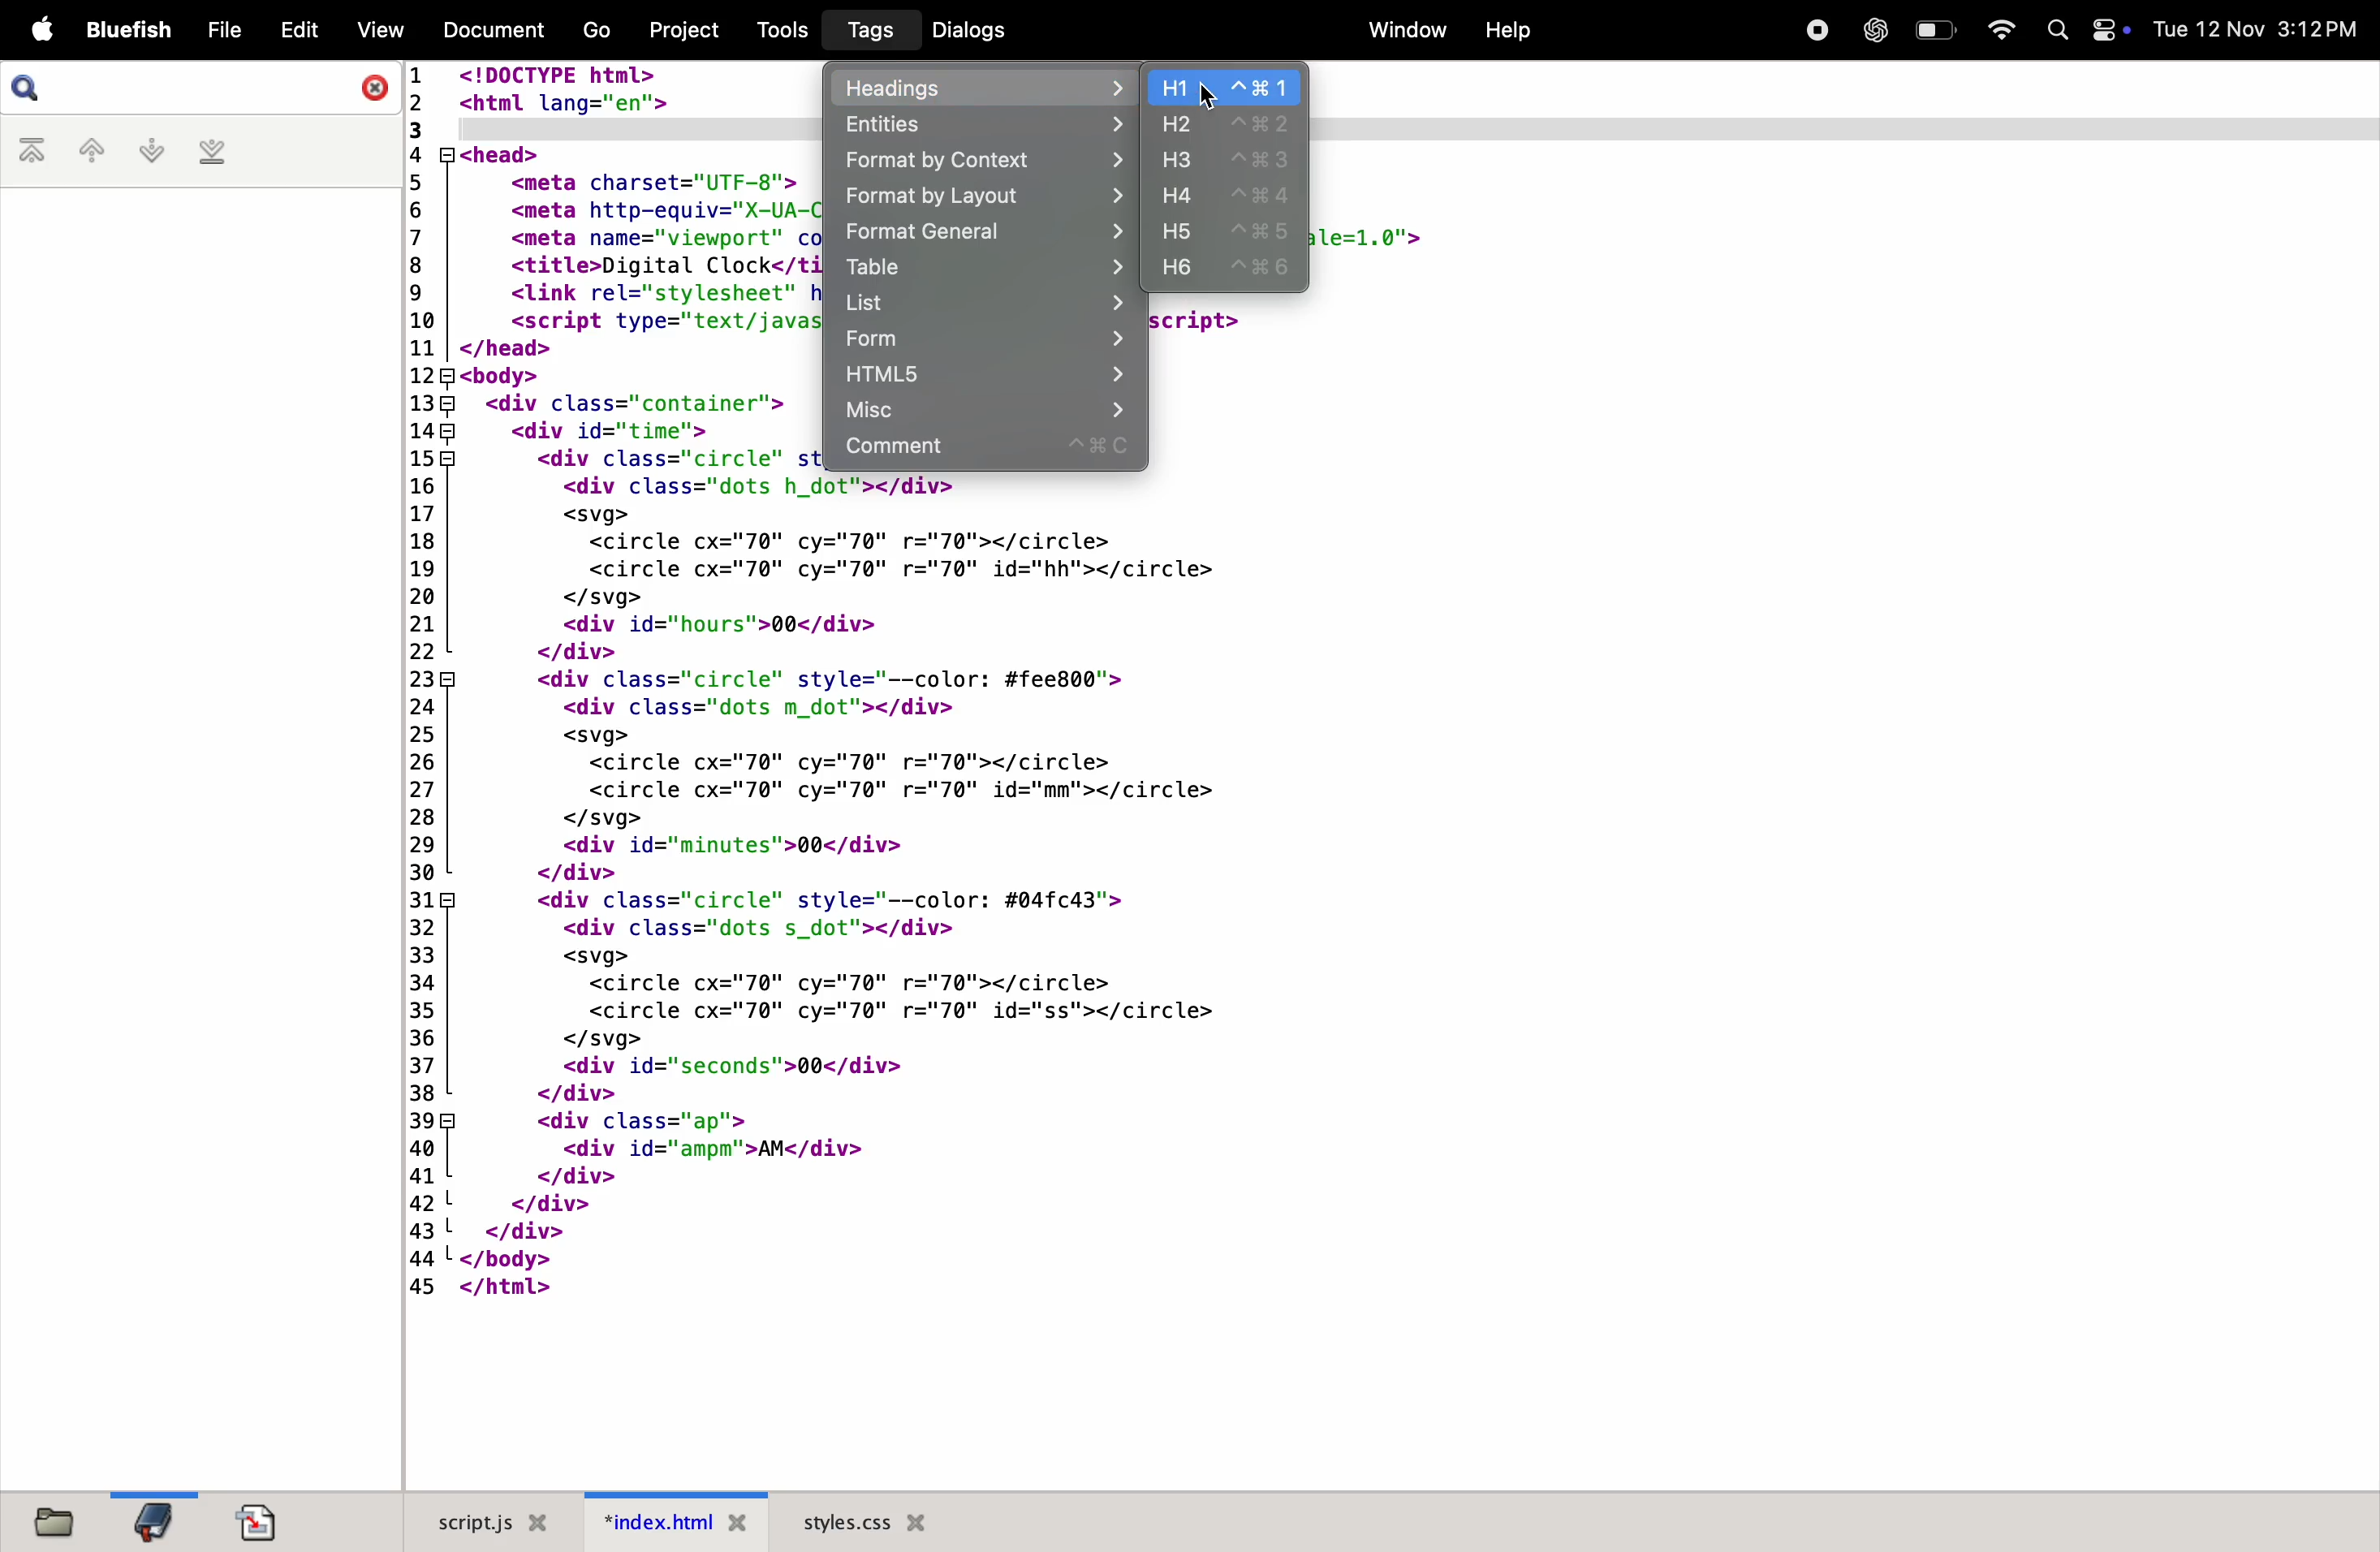 The image size is (2380, 1552). I want to click on format by context, so click(981, 161).